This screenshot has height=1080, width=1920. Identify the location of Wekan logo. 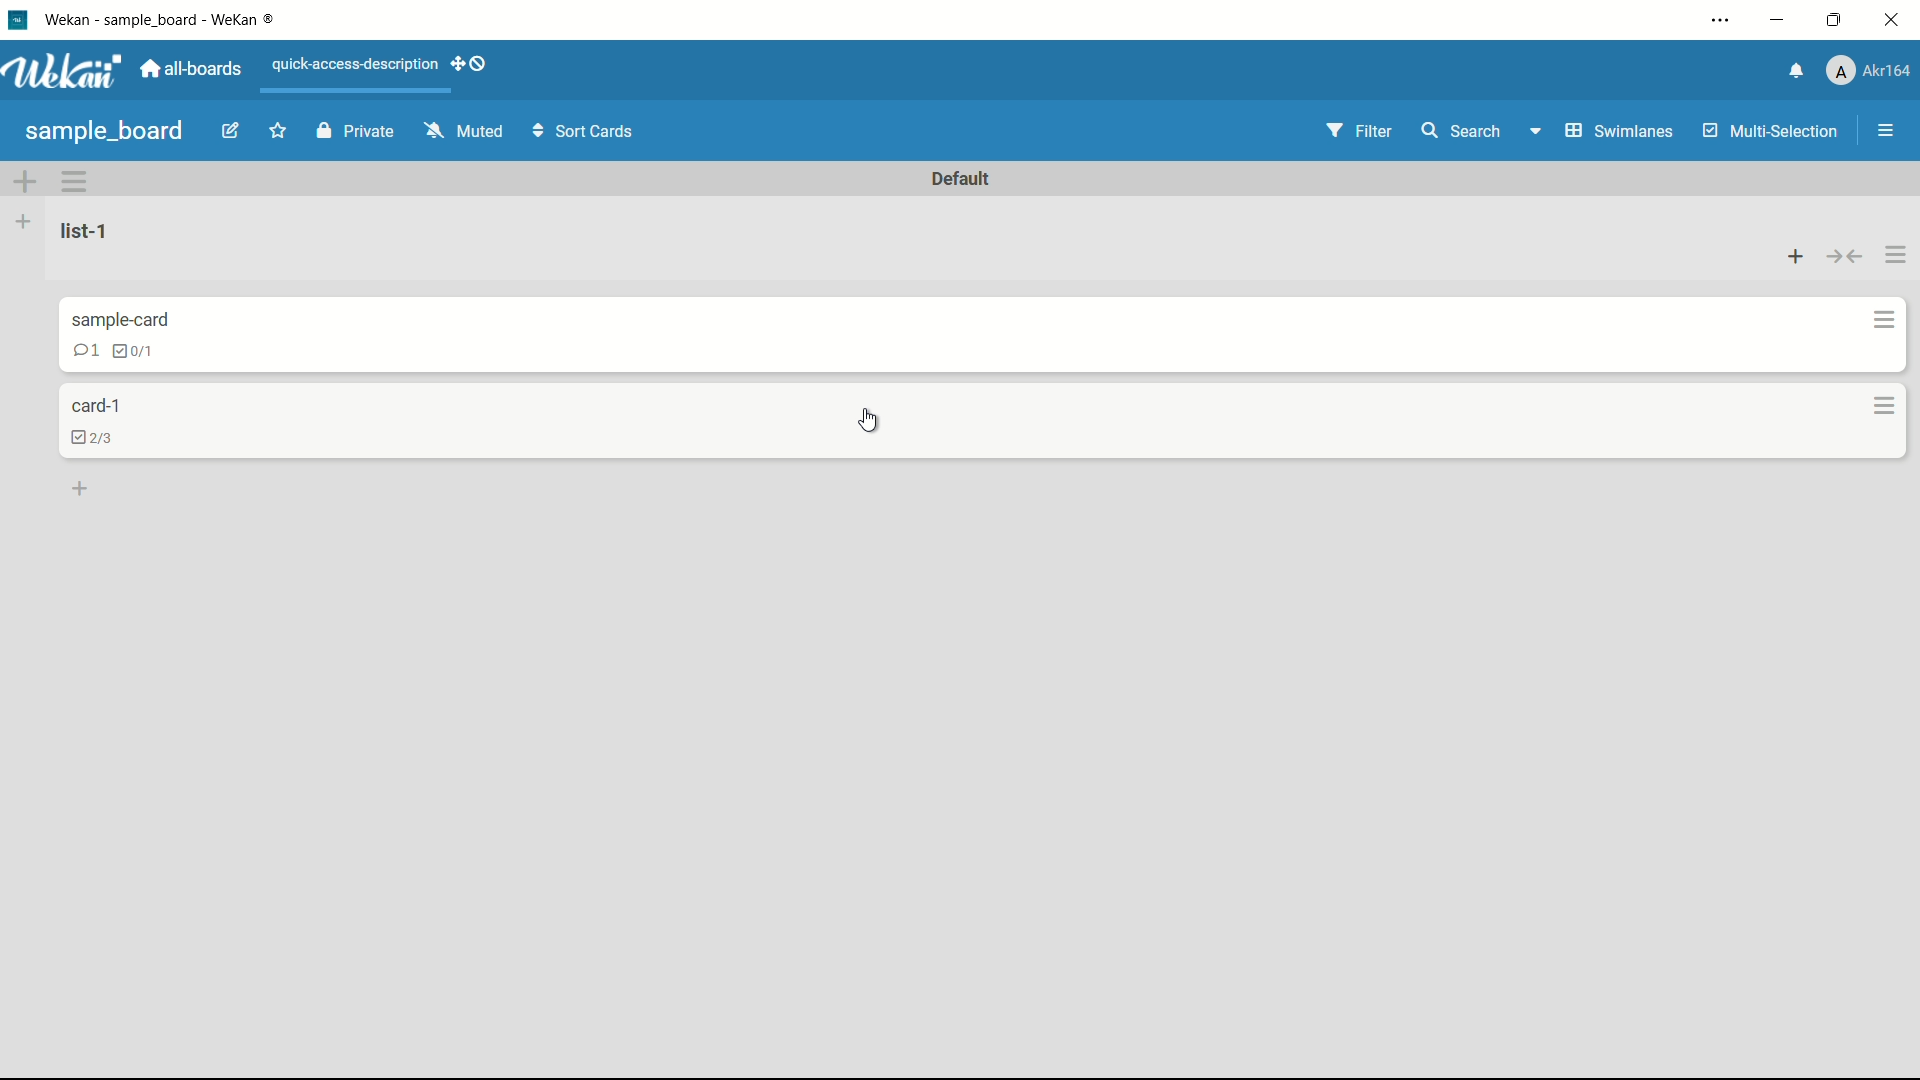
(62, 71).